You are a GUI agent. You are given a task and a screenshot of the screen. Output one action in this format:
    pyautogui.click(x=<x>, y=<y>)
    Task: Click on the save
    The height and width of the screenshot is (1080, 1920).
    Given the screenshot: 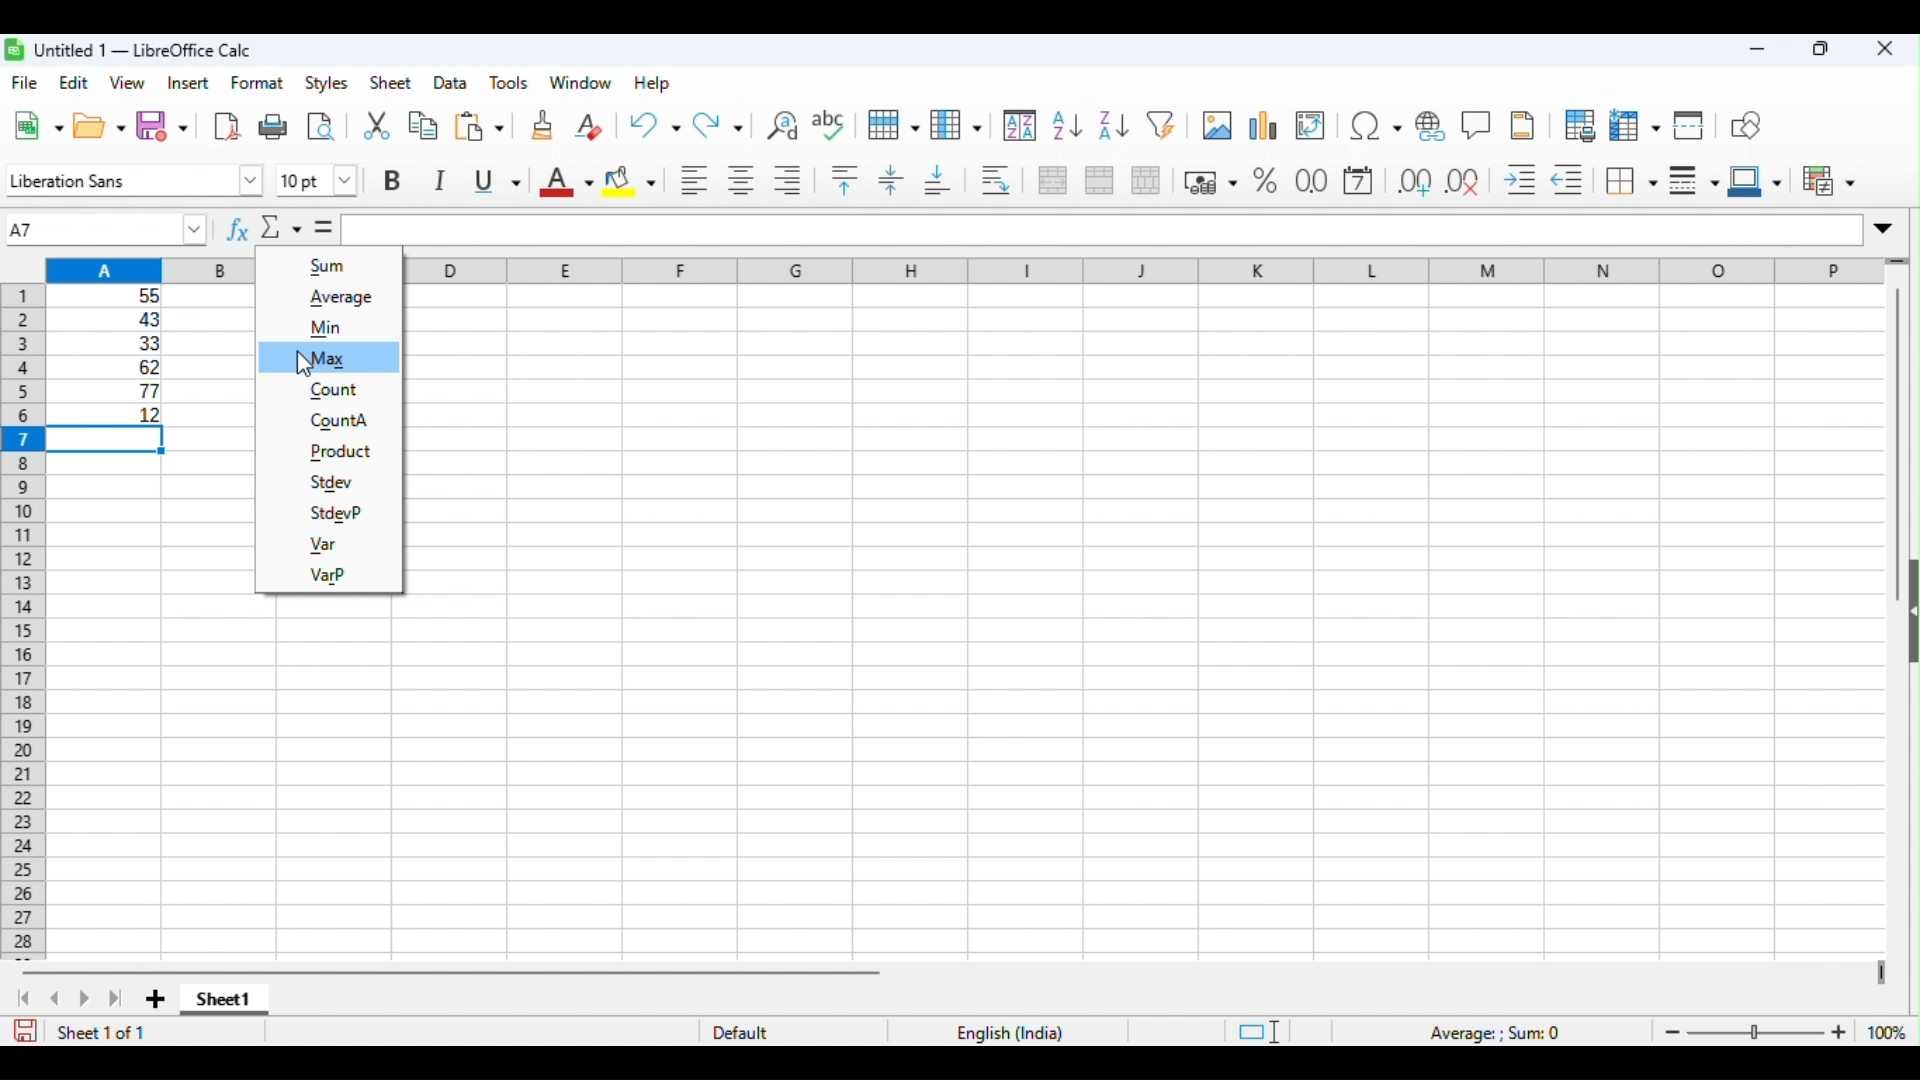 What is the action you would take?
    pyautogui.click(x=162, y=127)
    